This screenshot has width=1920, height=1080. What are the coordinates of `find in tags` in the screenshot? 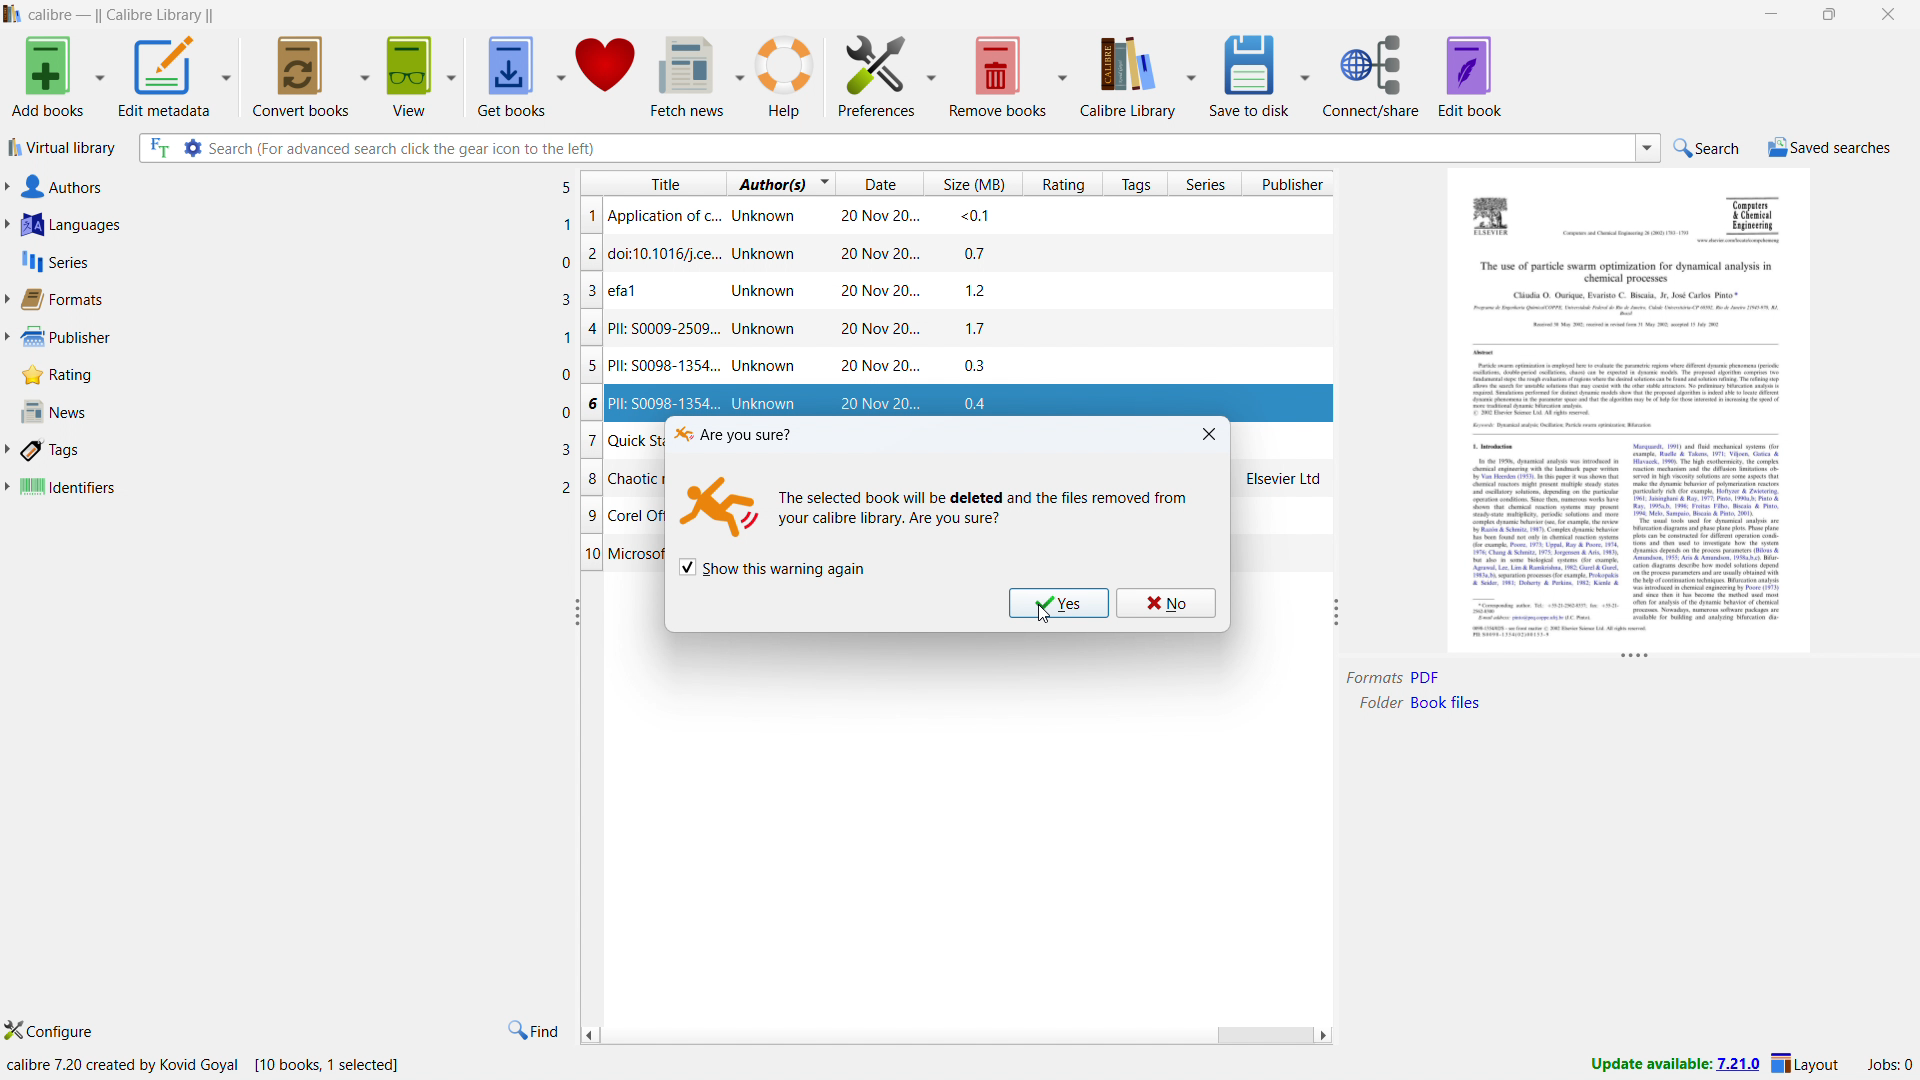 It's located at (533, 1031).